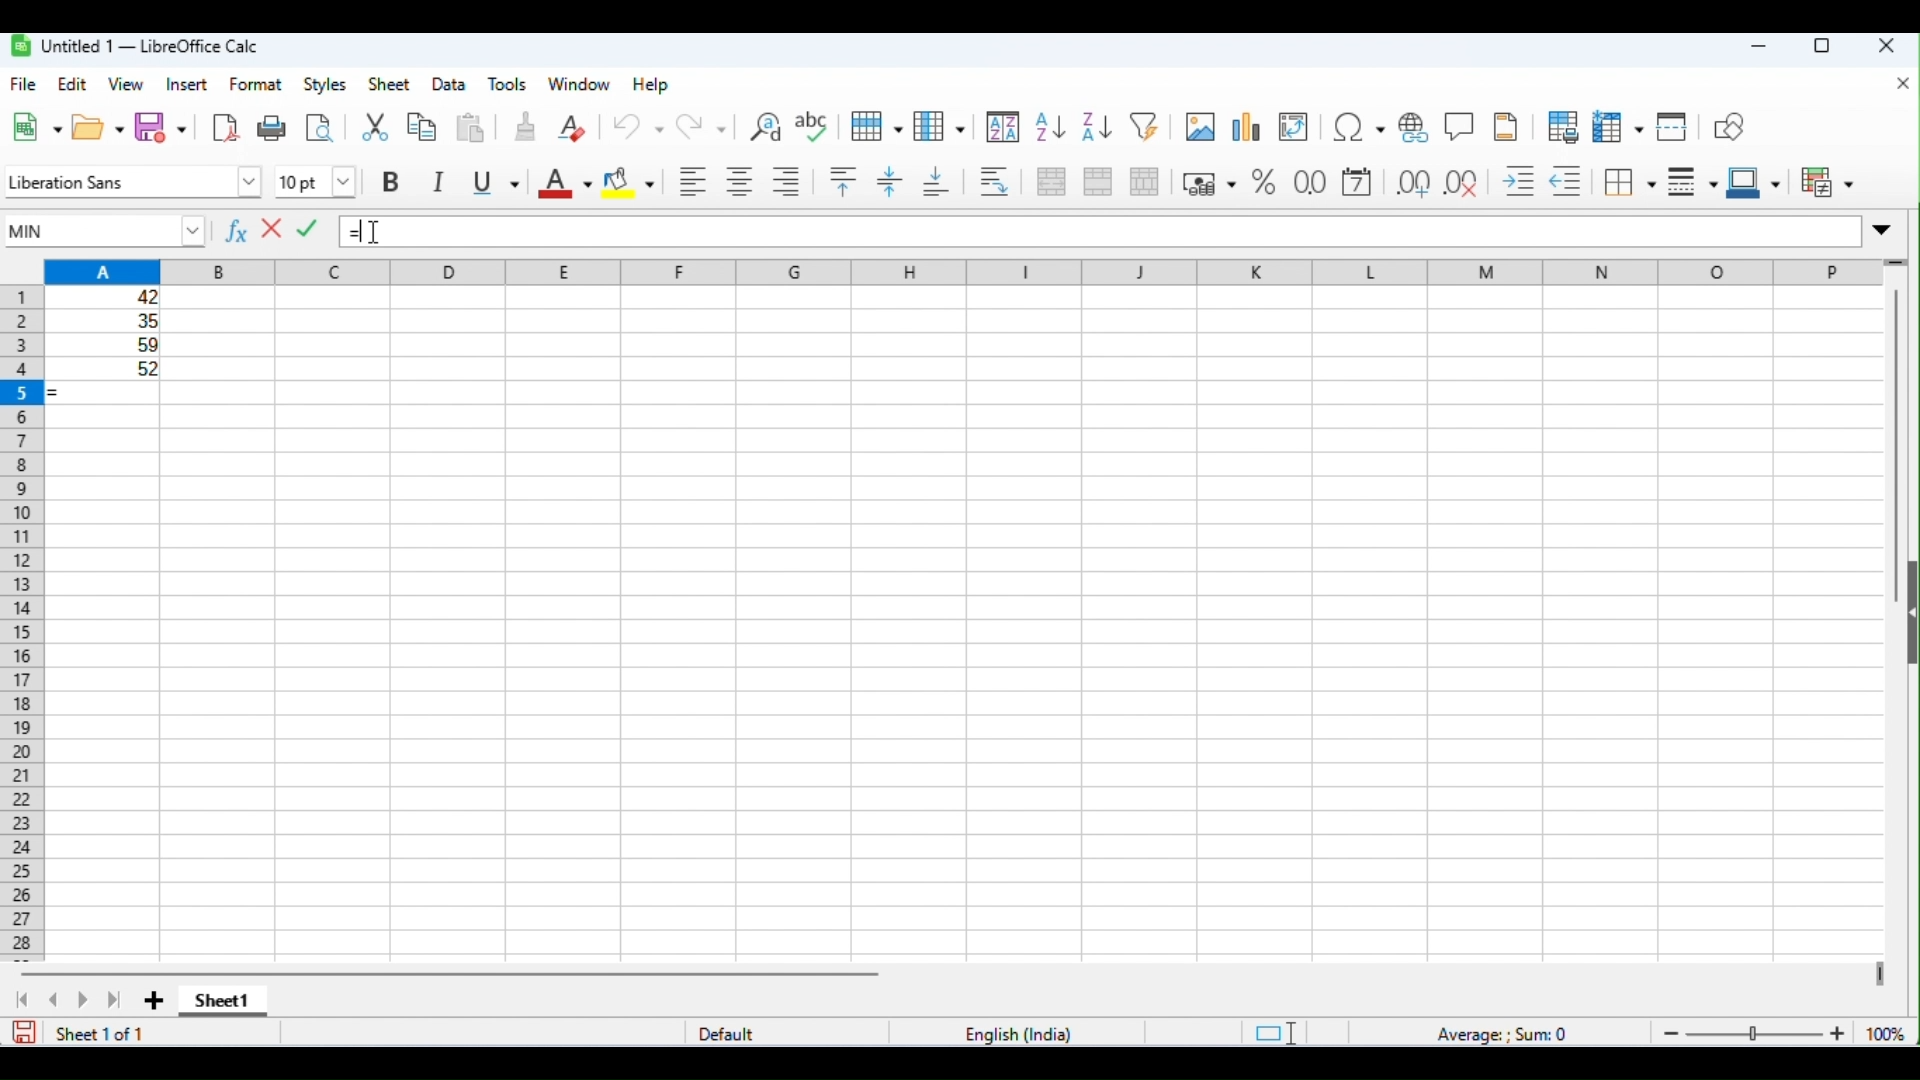  I want to click on edit, so click(74, 86).